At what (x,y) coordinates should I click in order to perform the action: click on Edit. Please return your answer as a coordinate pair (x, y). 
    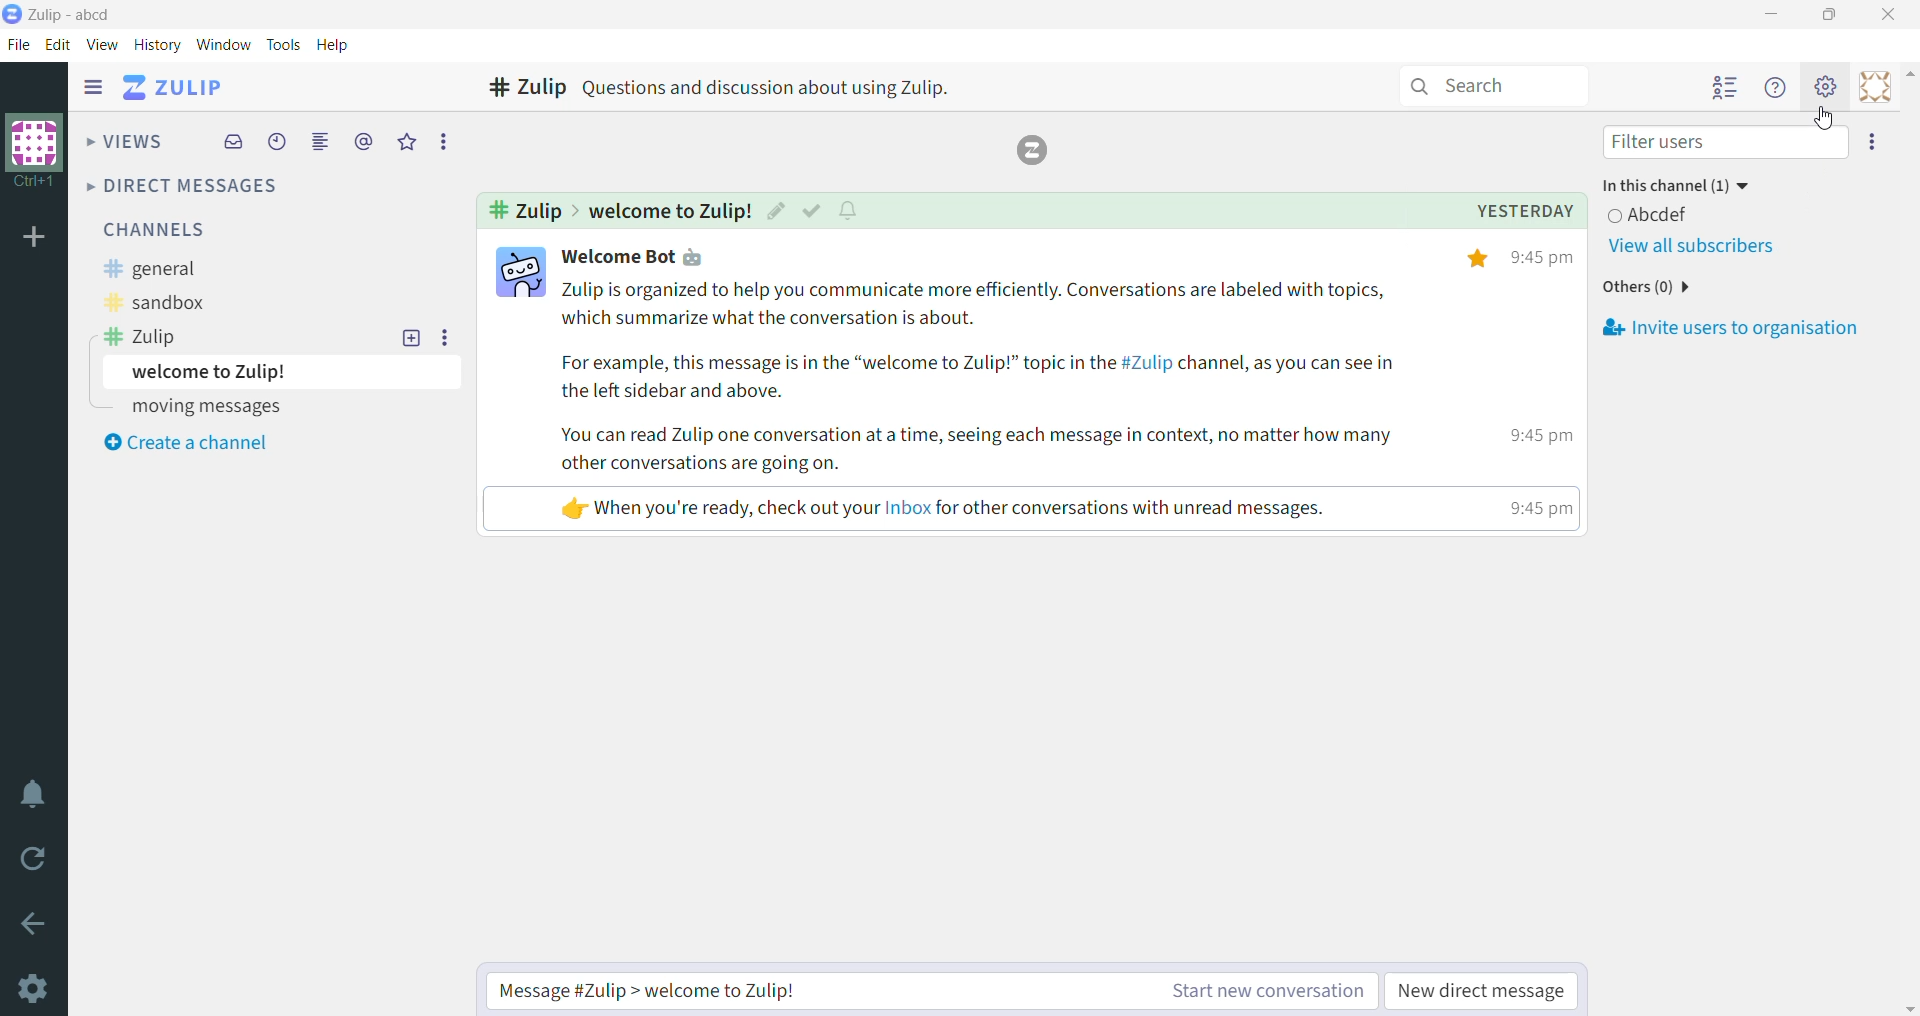
    Looking at the image, I should click on (58, 44).